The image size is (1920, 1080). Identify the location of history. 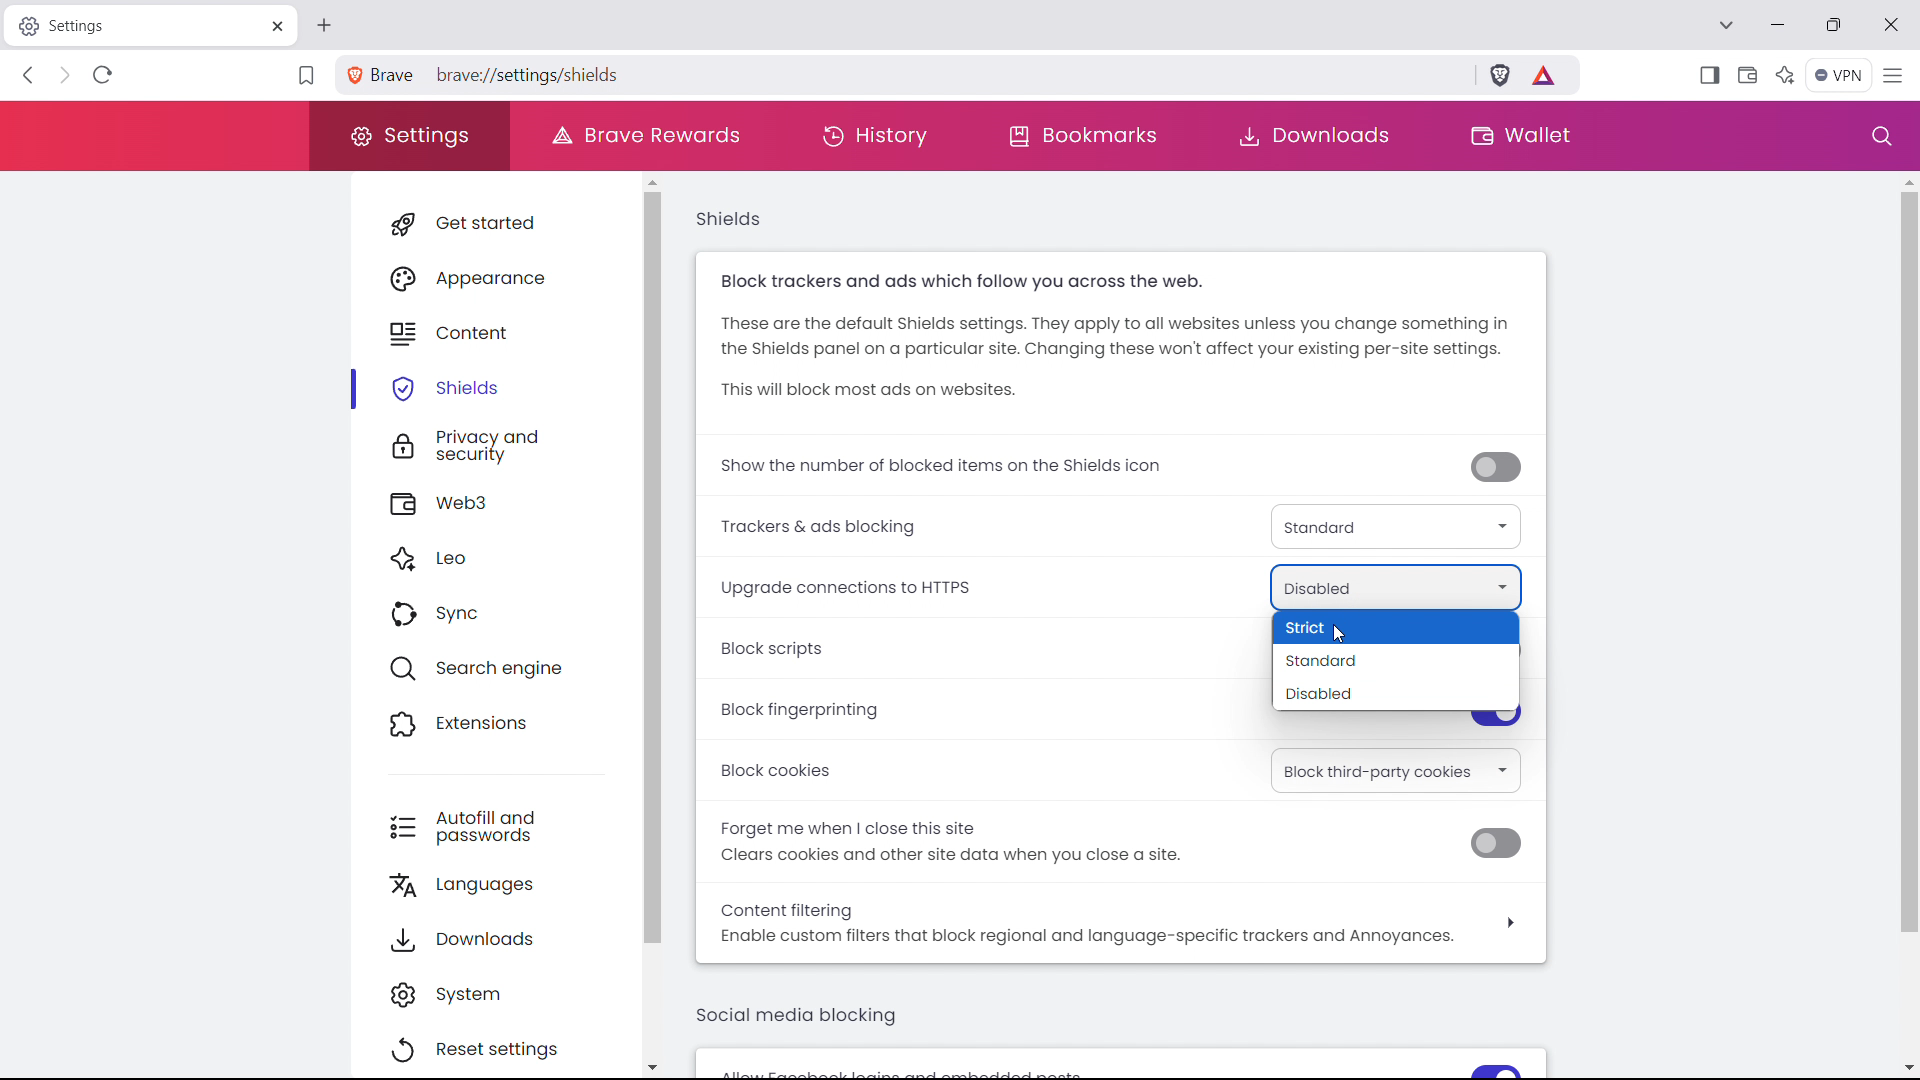
(874, 135).